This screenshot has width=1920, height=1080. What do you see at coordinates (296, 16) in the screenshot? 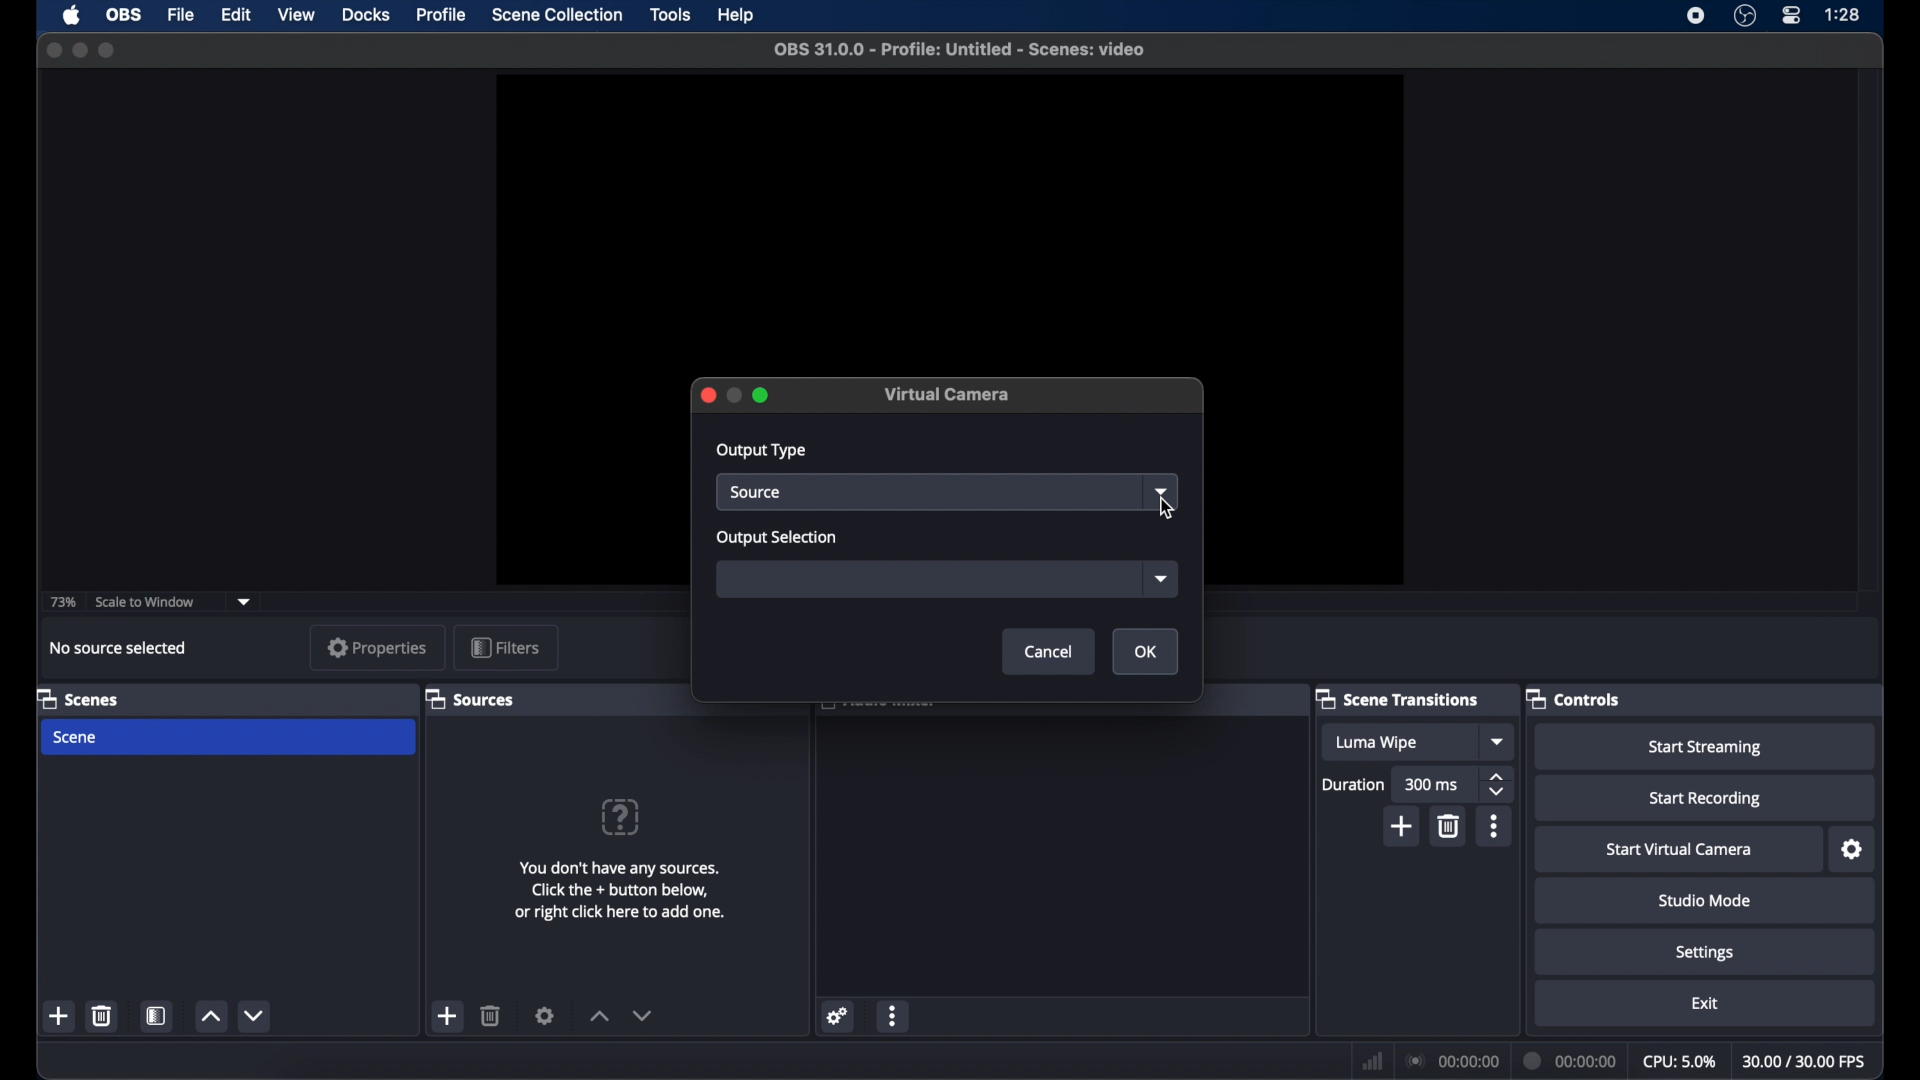
I see `view` at bounding box center [296, 16].